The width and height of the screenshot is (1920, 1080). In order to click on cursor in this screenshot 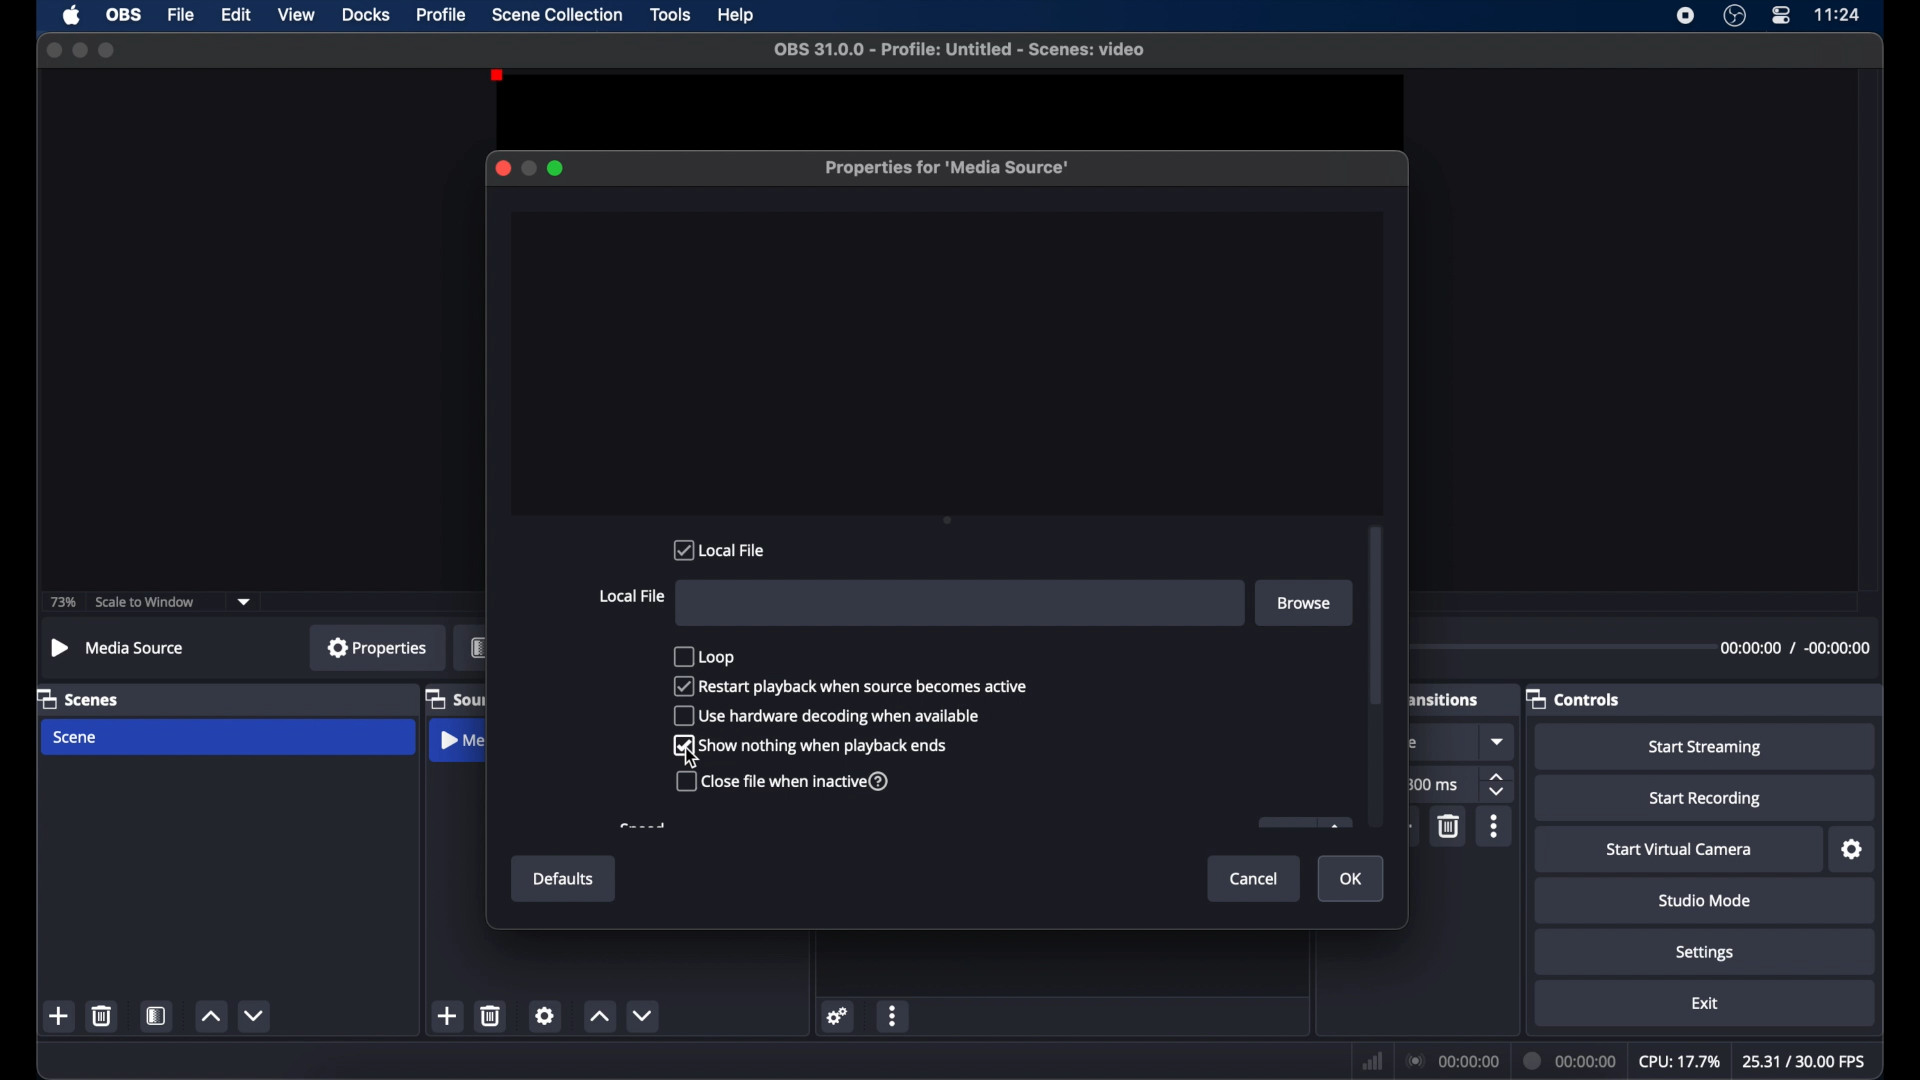, I will do `click(691, 759)`.